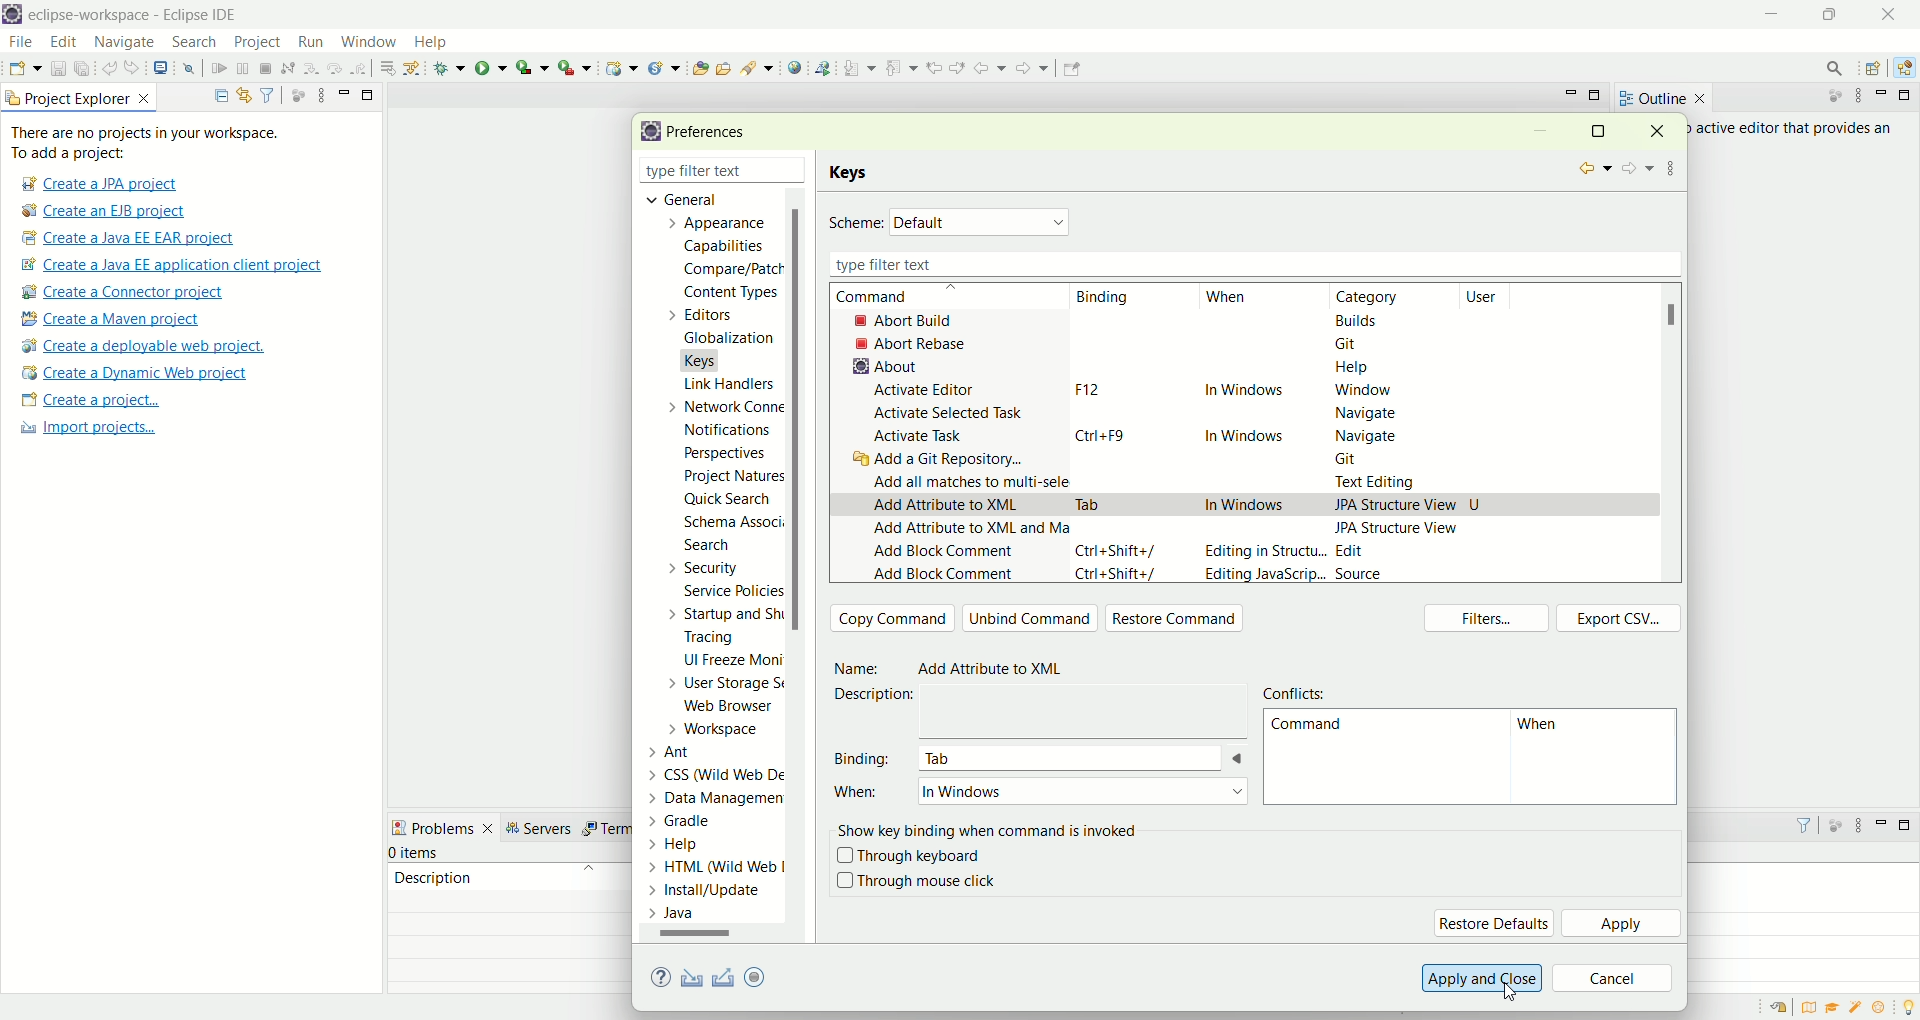 This screenshot has width=1920, height=1020. I want to click on view menu, so click(319, 94).